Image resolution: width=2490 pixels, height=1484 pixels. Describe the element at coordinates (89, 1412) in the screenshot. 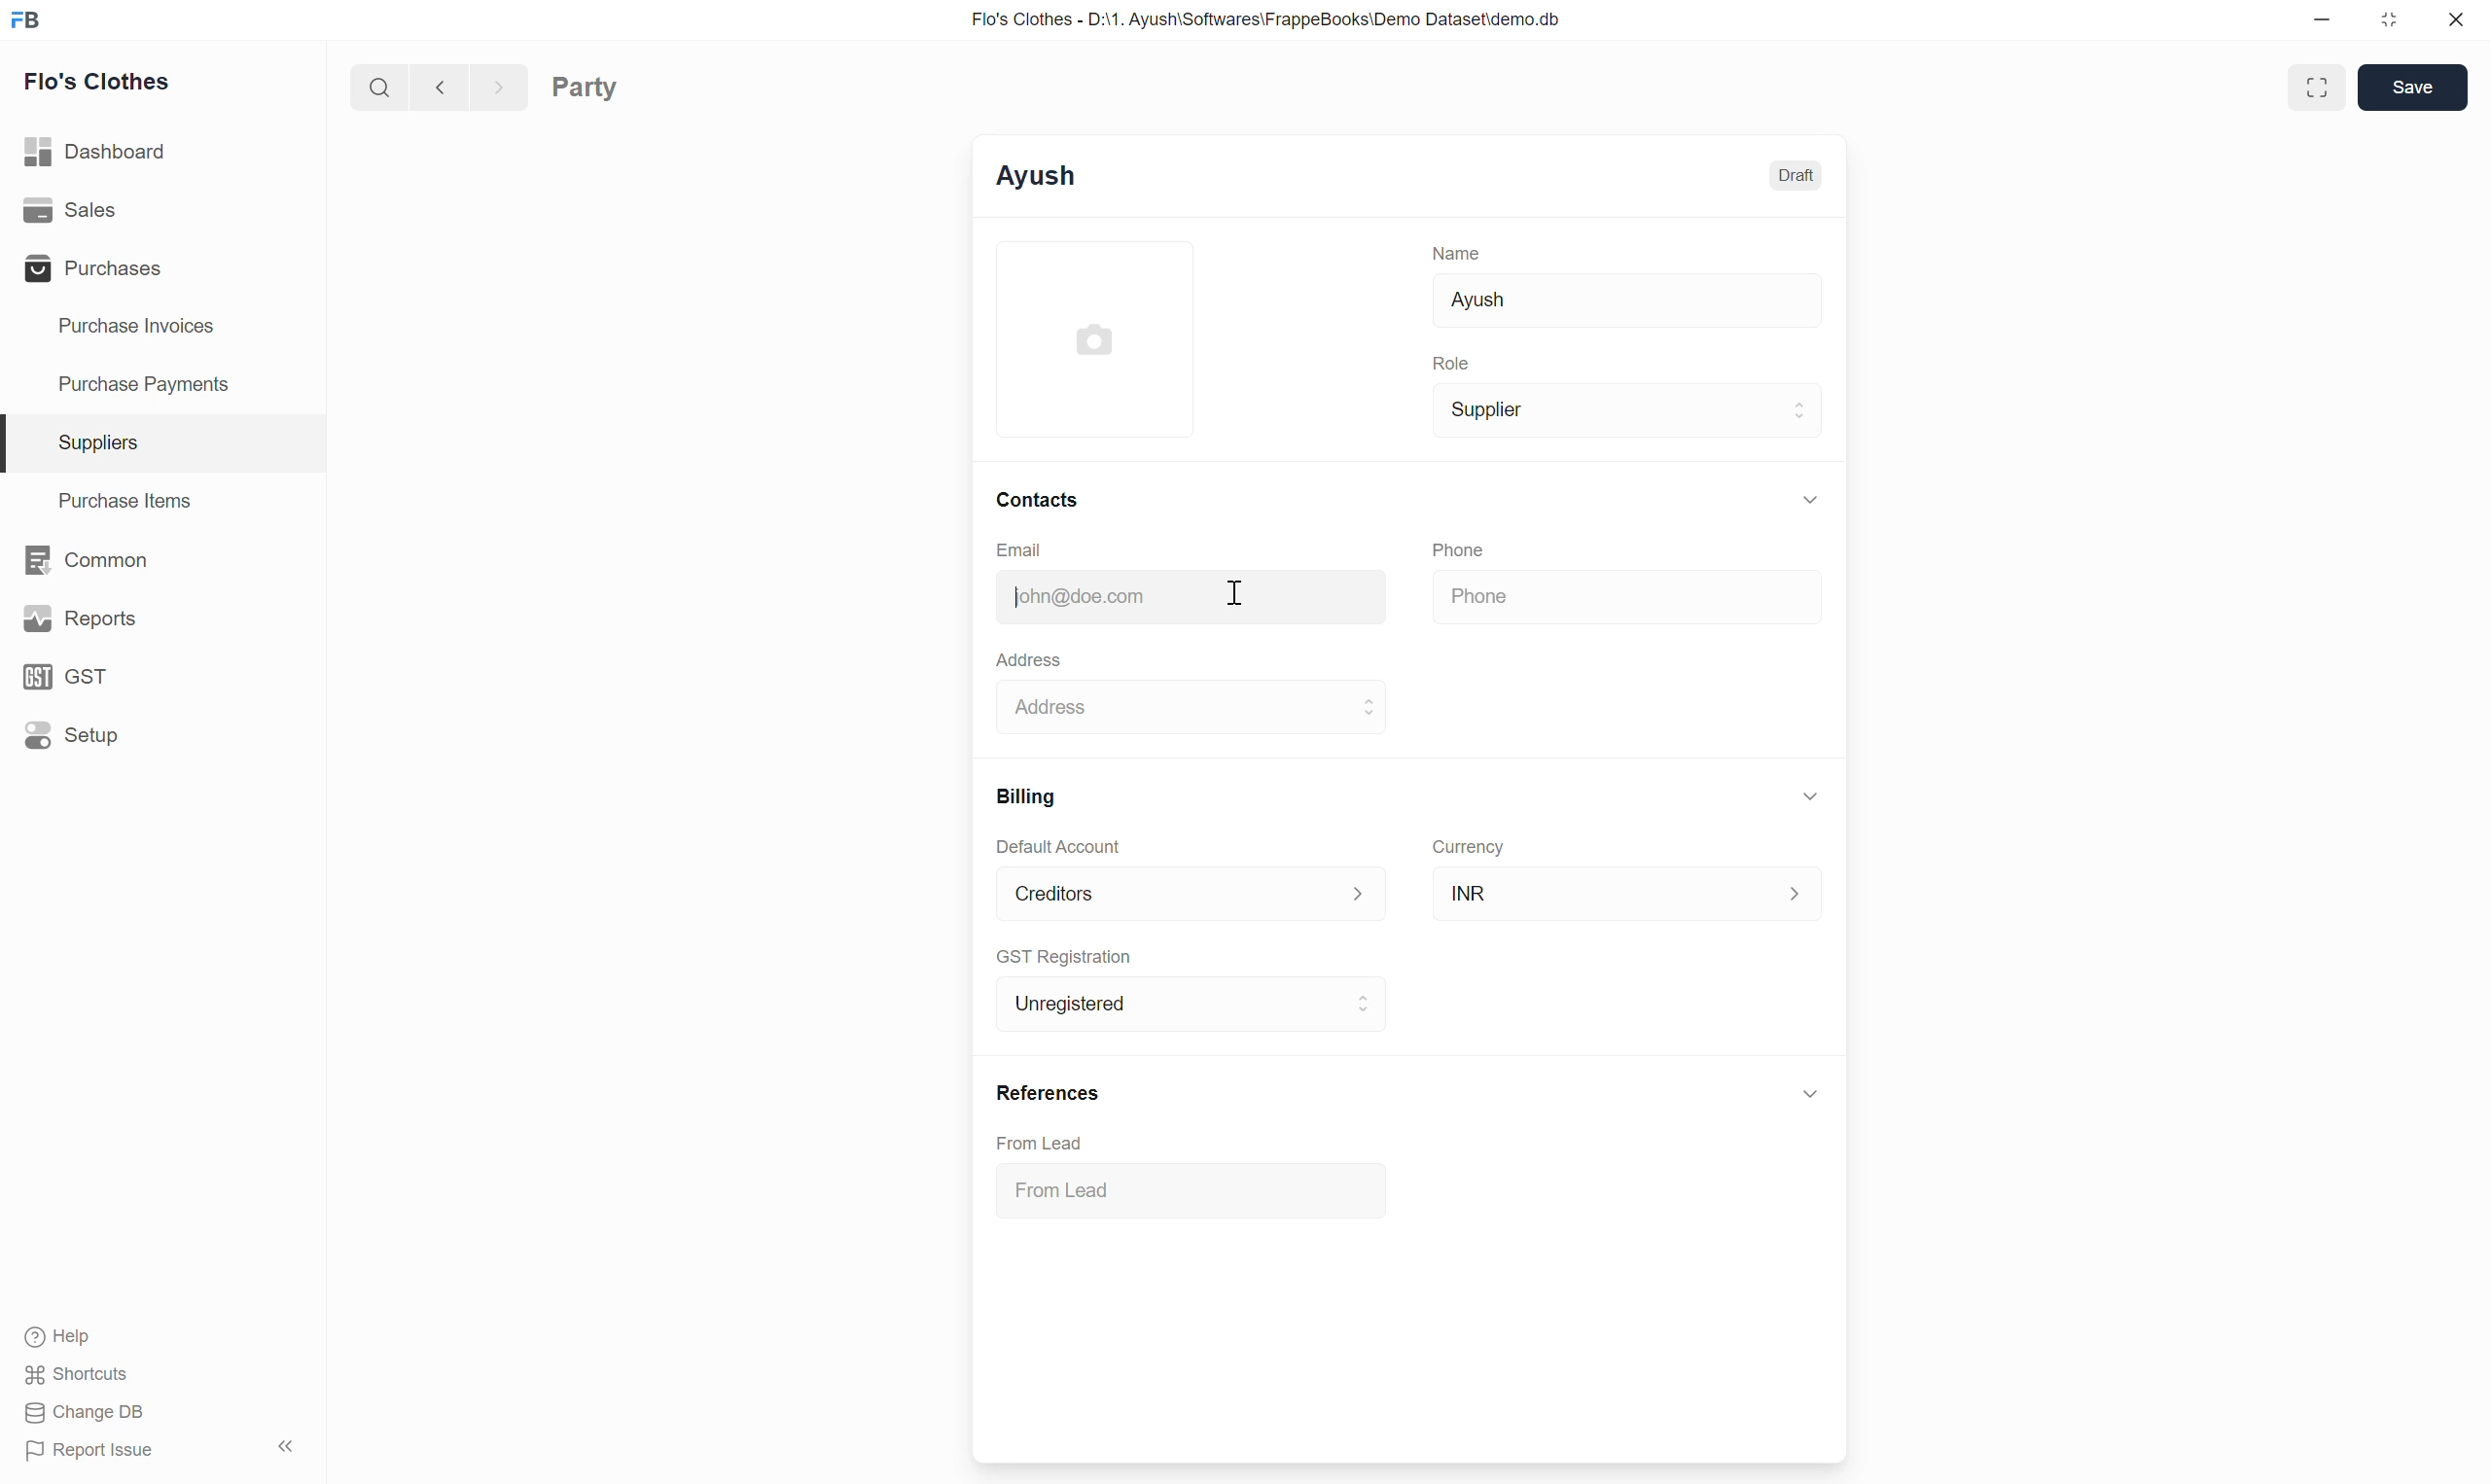

I see `Change DB` at that location.